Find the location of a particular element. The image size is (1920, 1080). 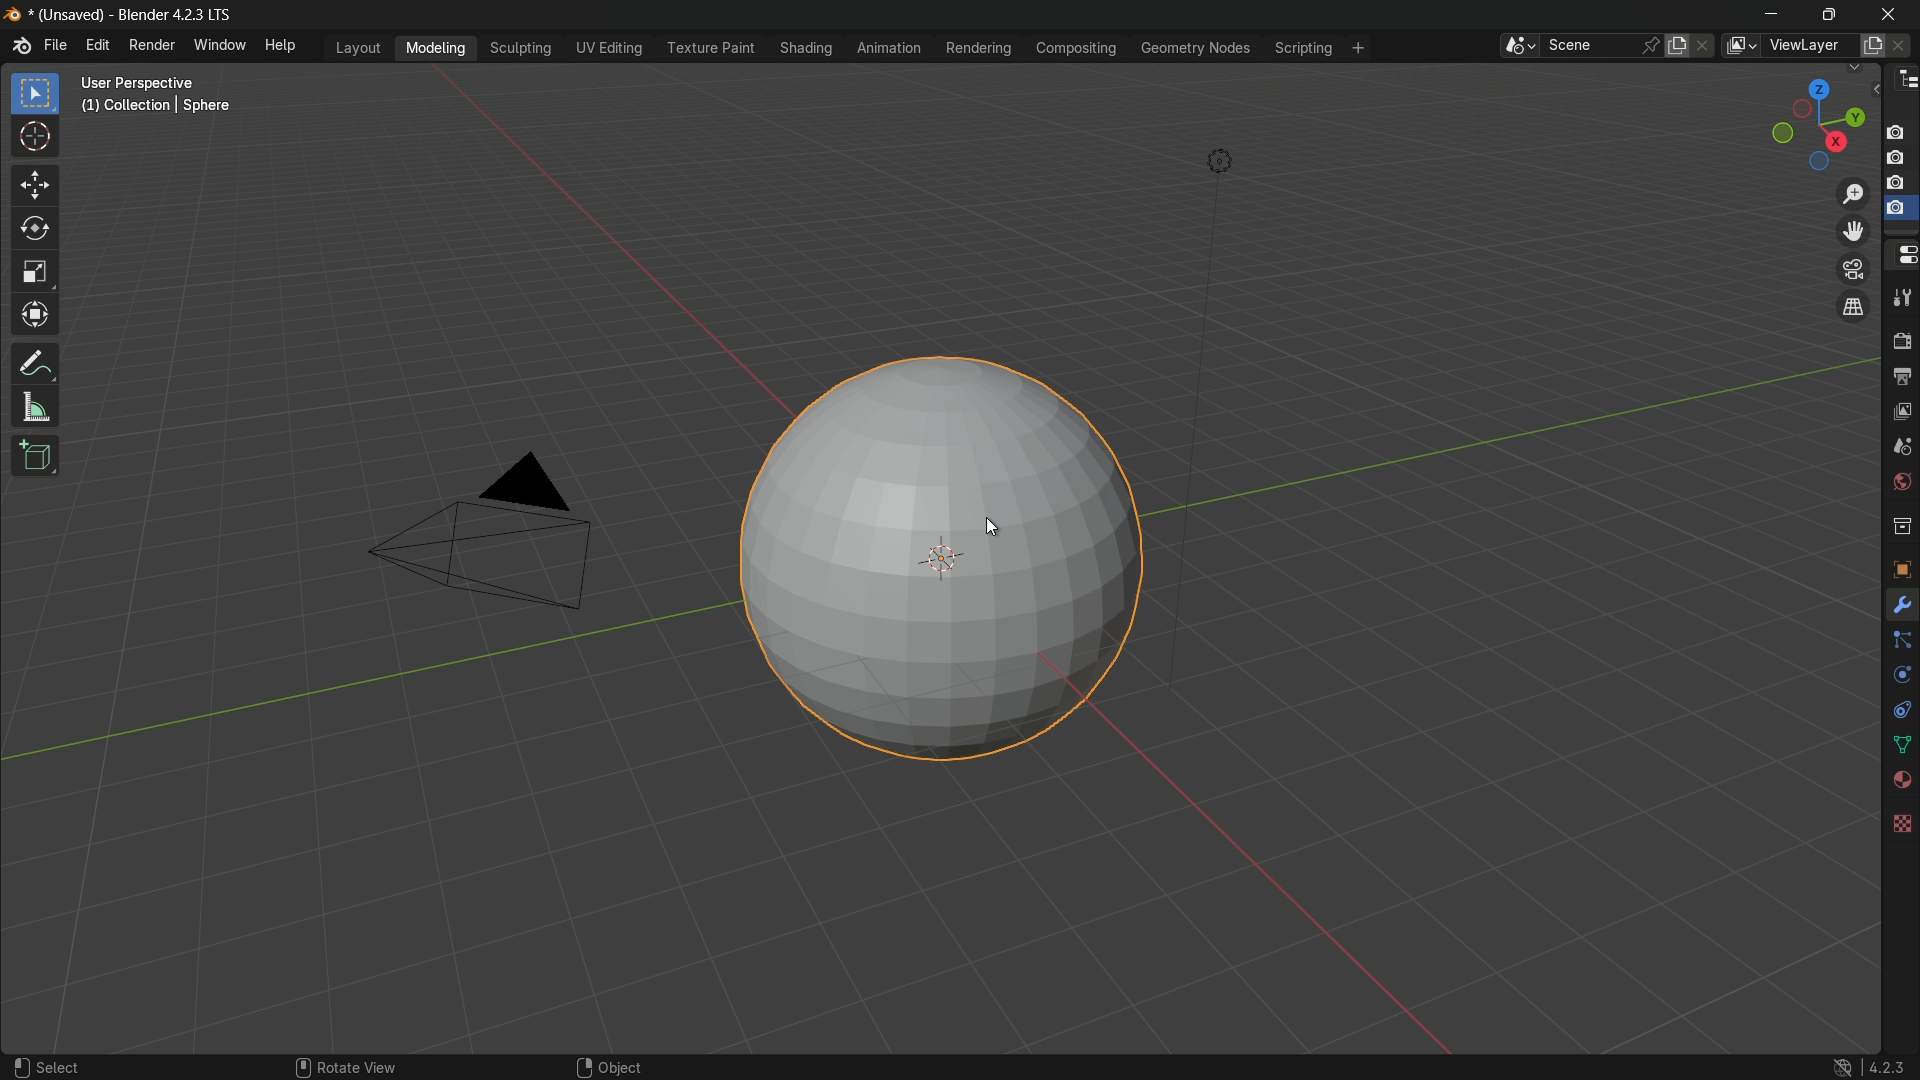

render menu is located at coordinates (150, 45).